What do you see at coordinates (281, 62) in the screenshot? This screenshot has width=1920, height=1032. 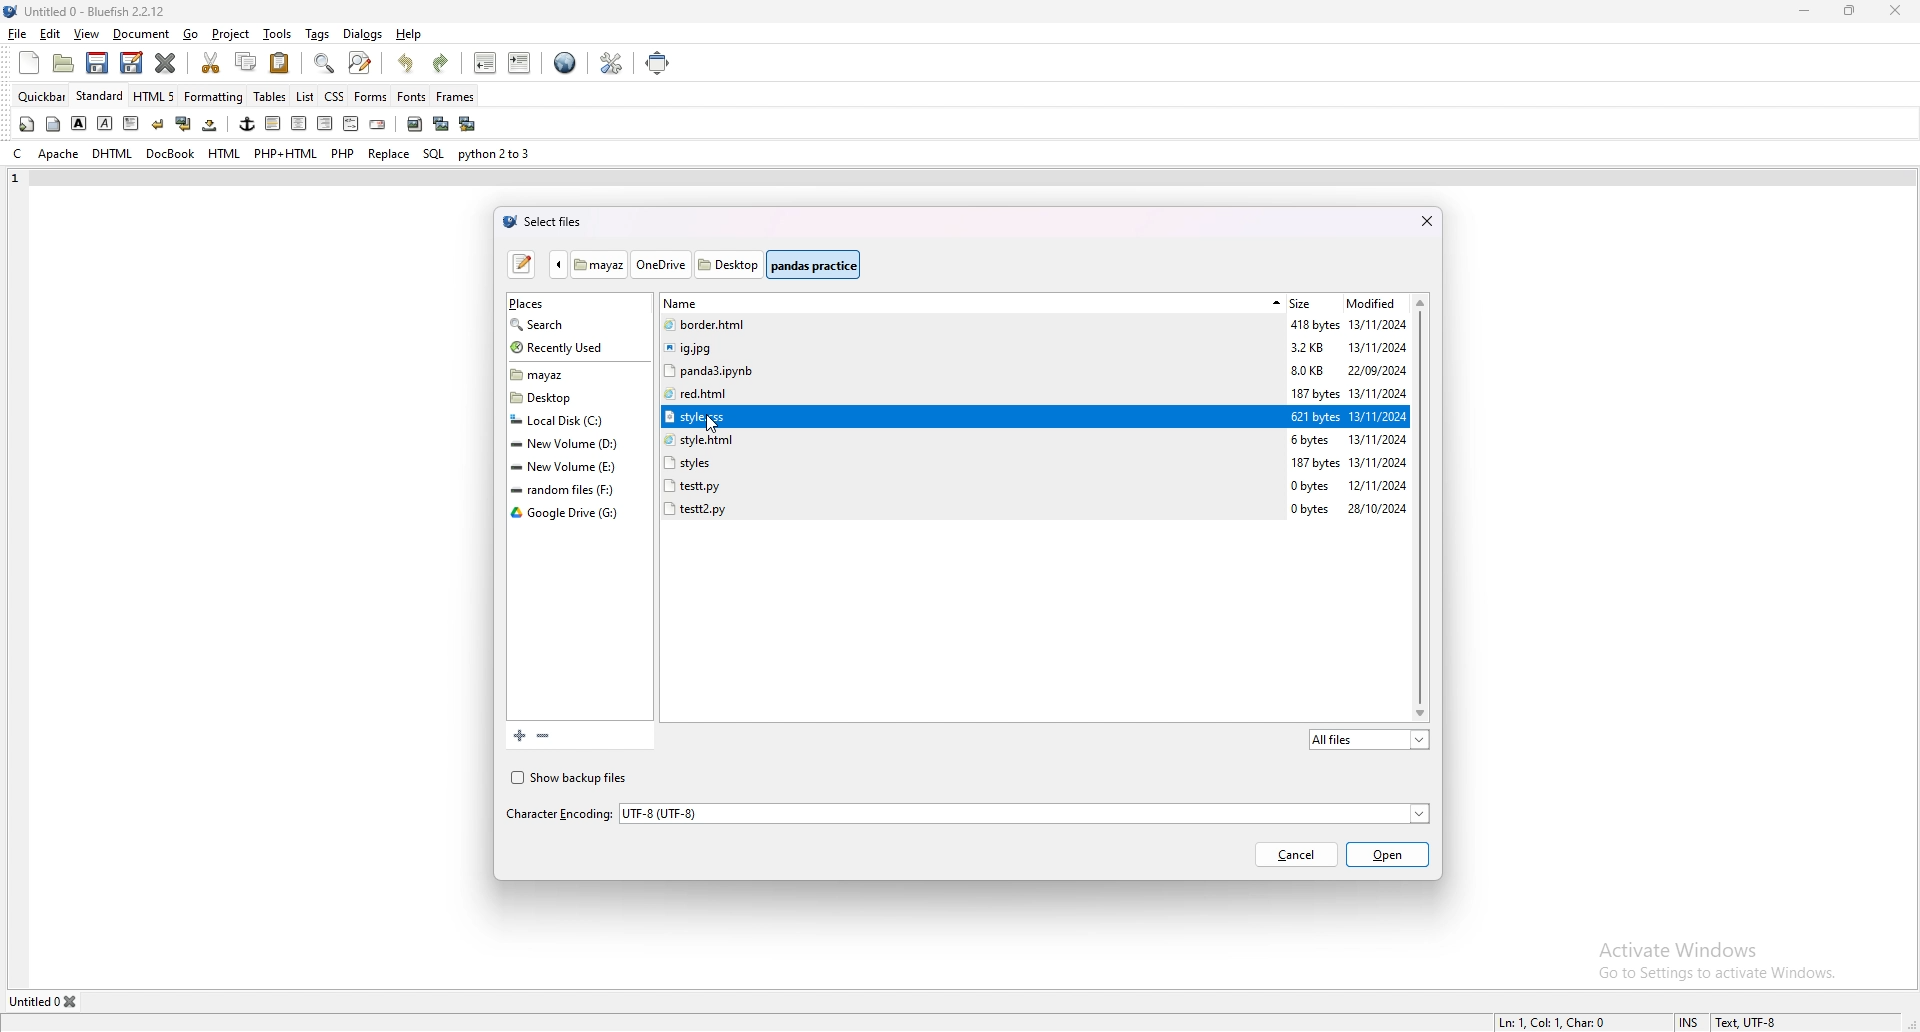 I see `paste` at bounding box center [281, 62].